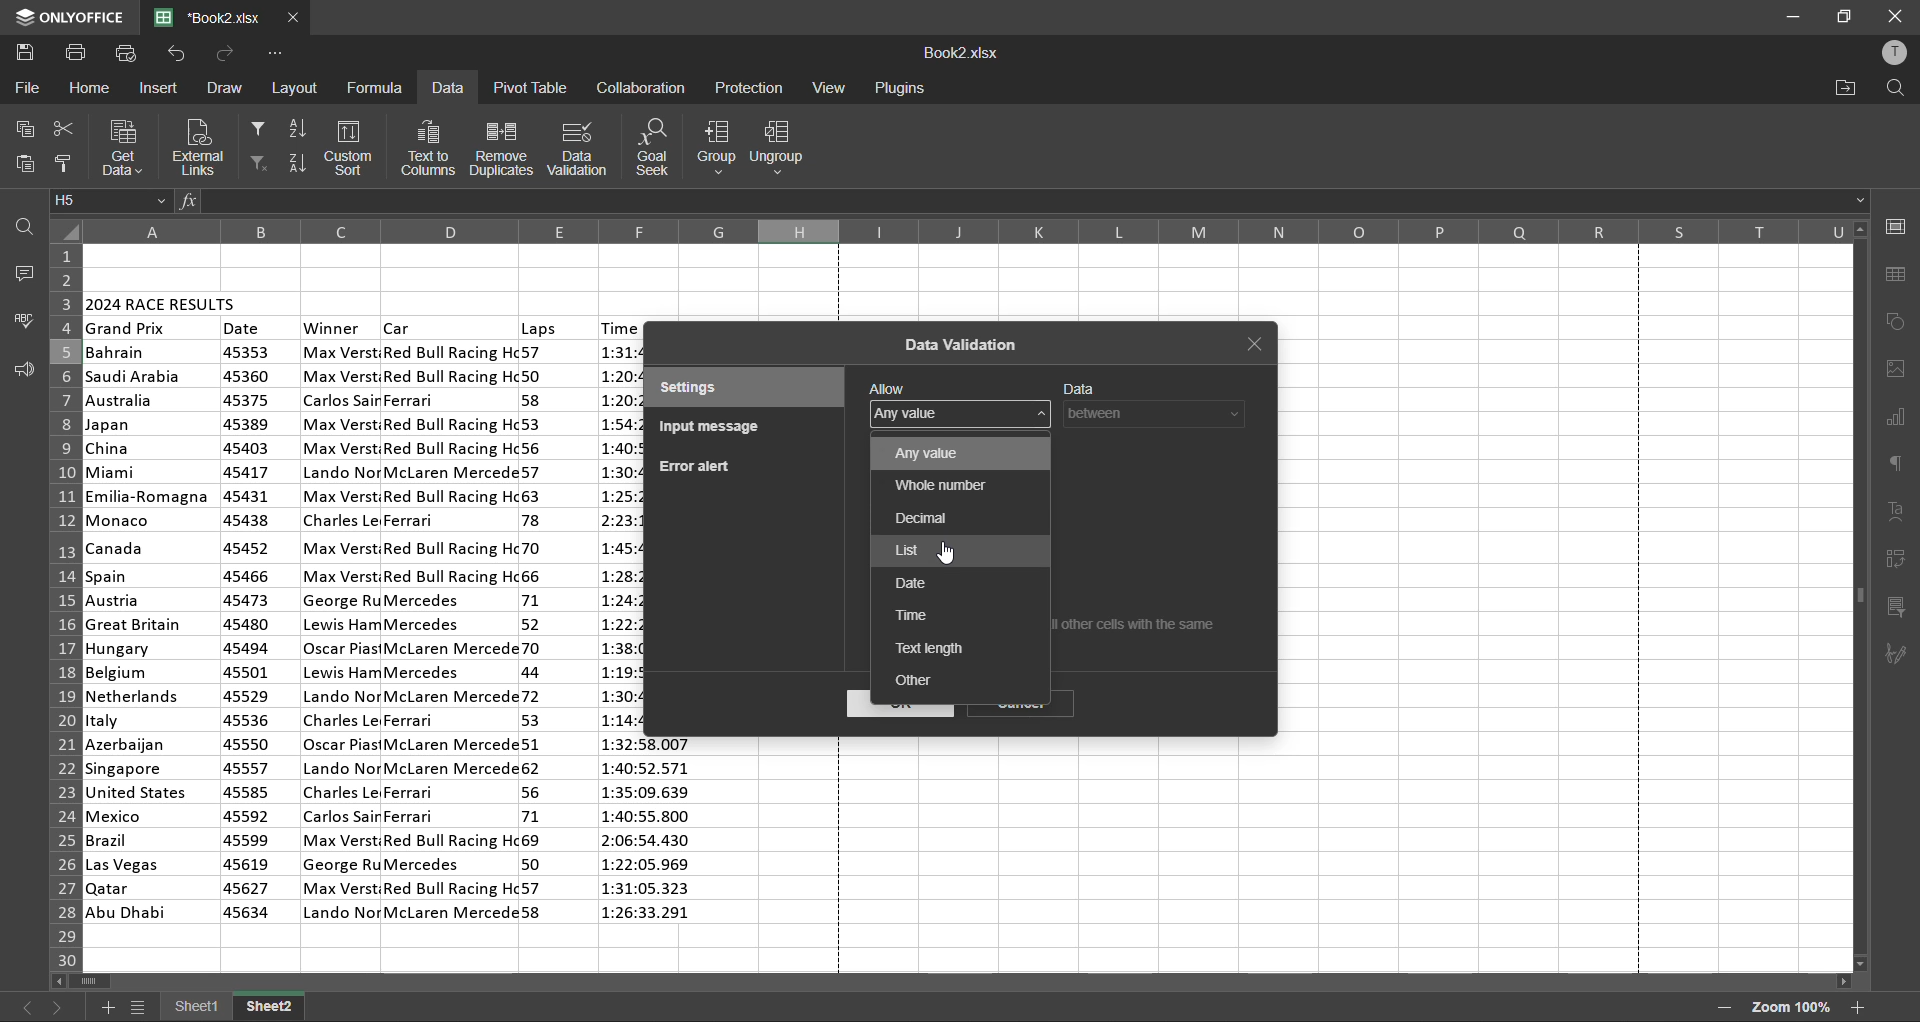 The width and height of the screenshot is (1920, 1022). I want to click on sheet names, so click(234, 1009).